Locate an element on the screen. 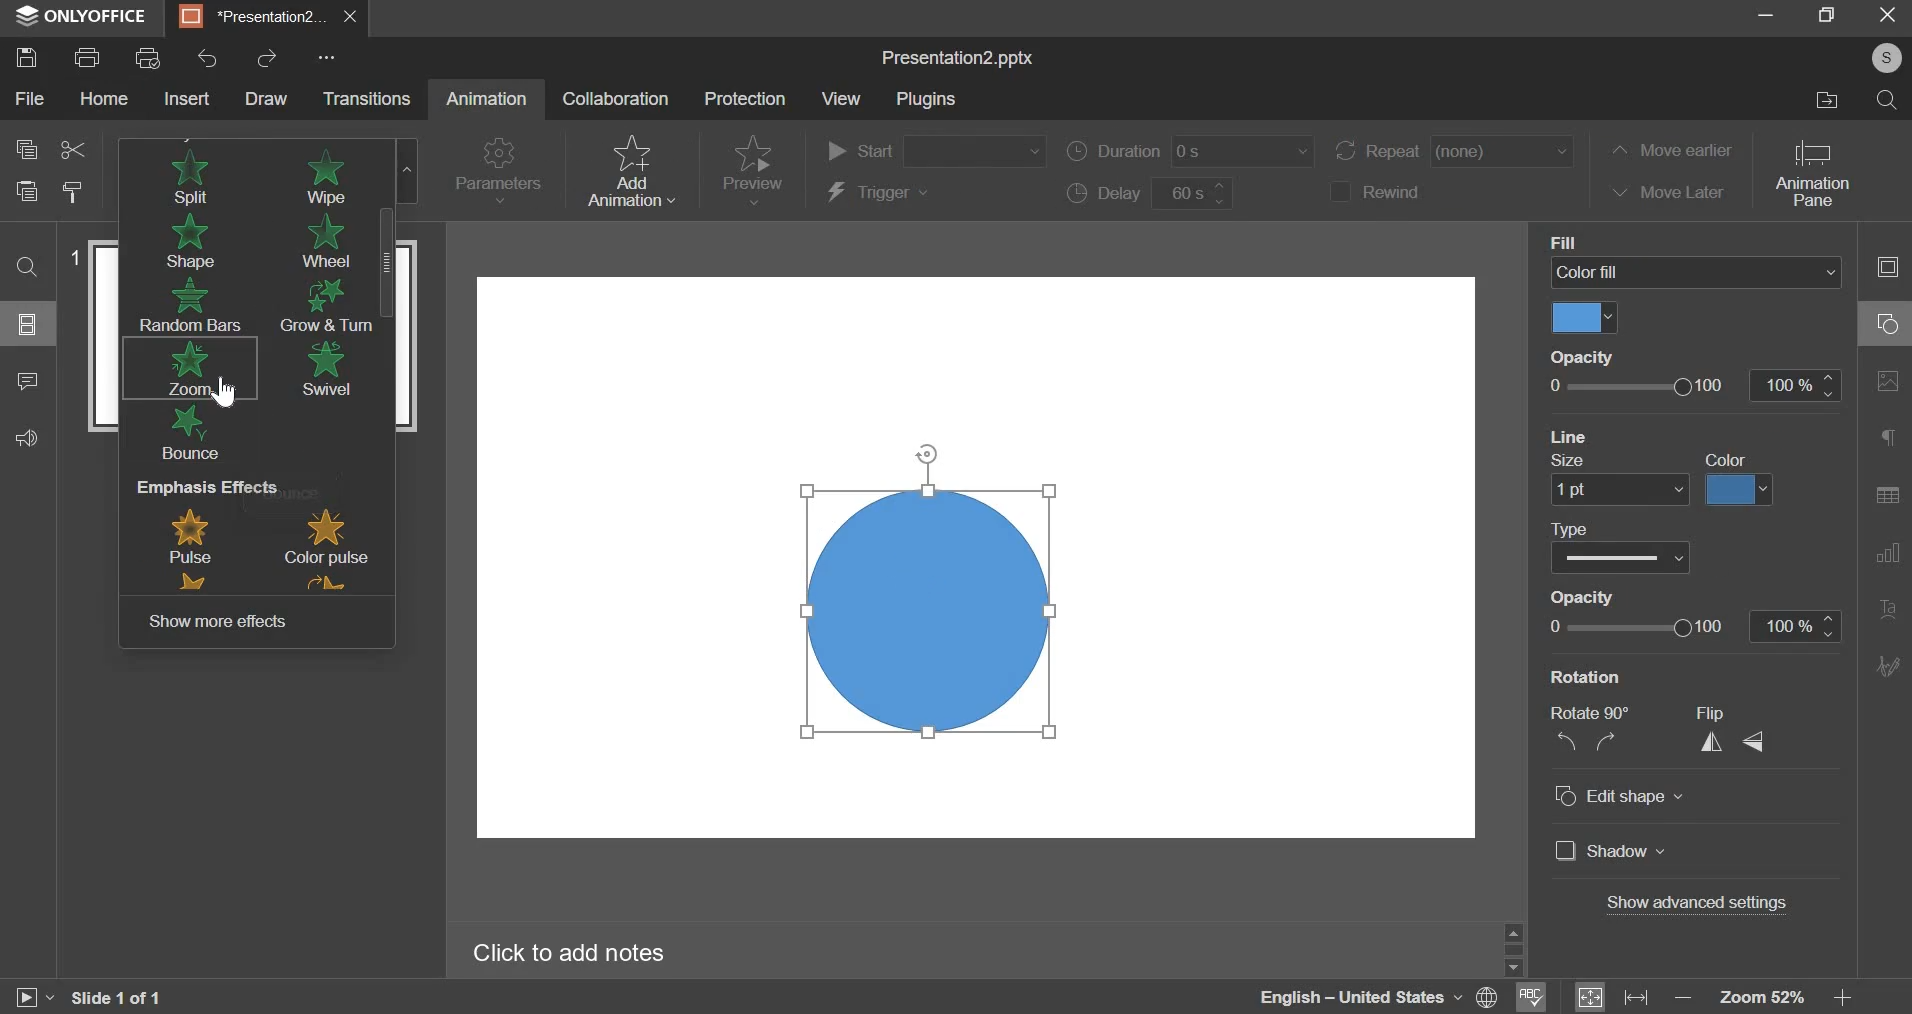  parameters is located at coordinates (496, 172).